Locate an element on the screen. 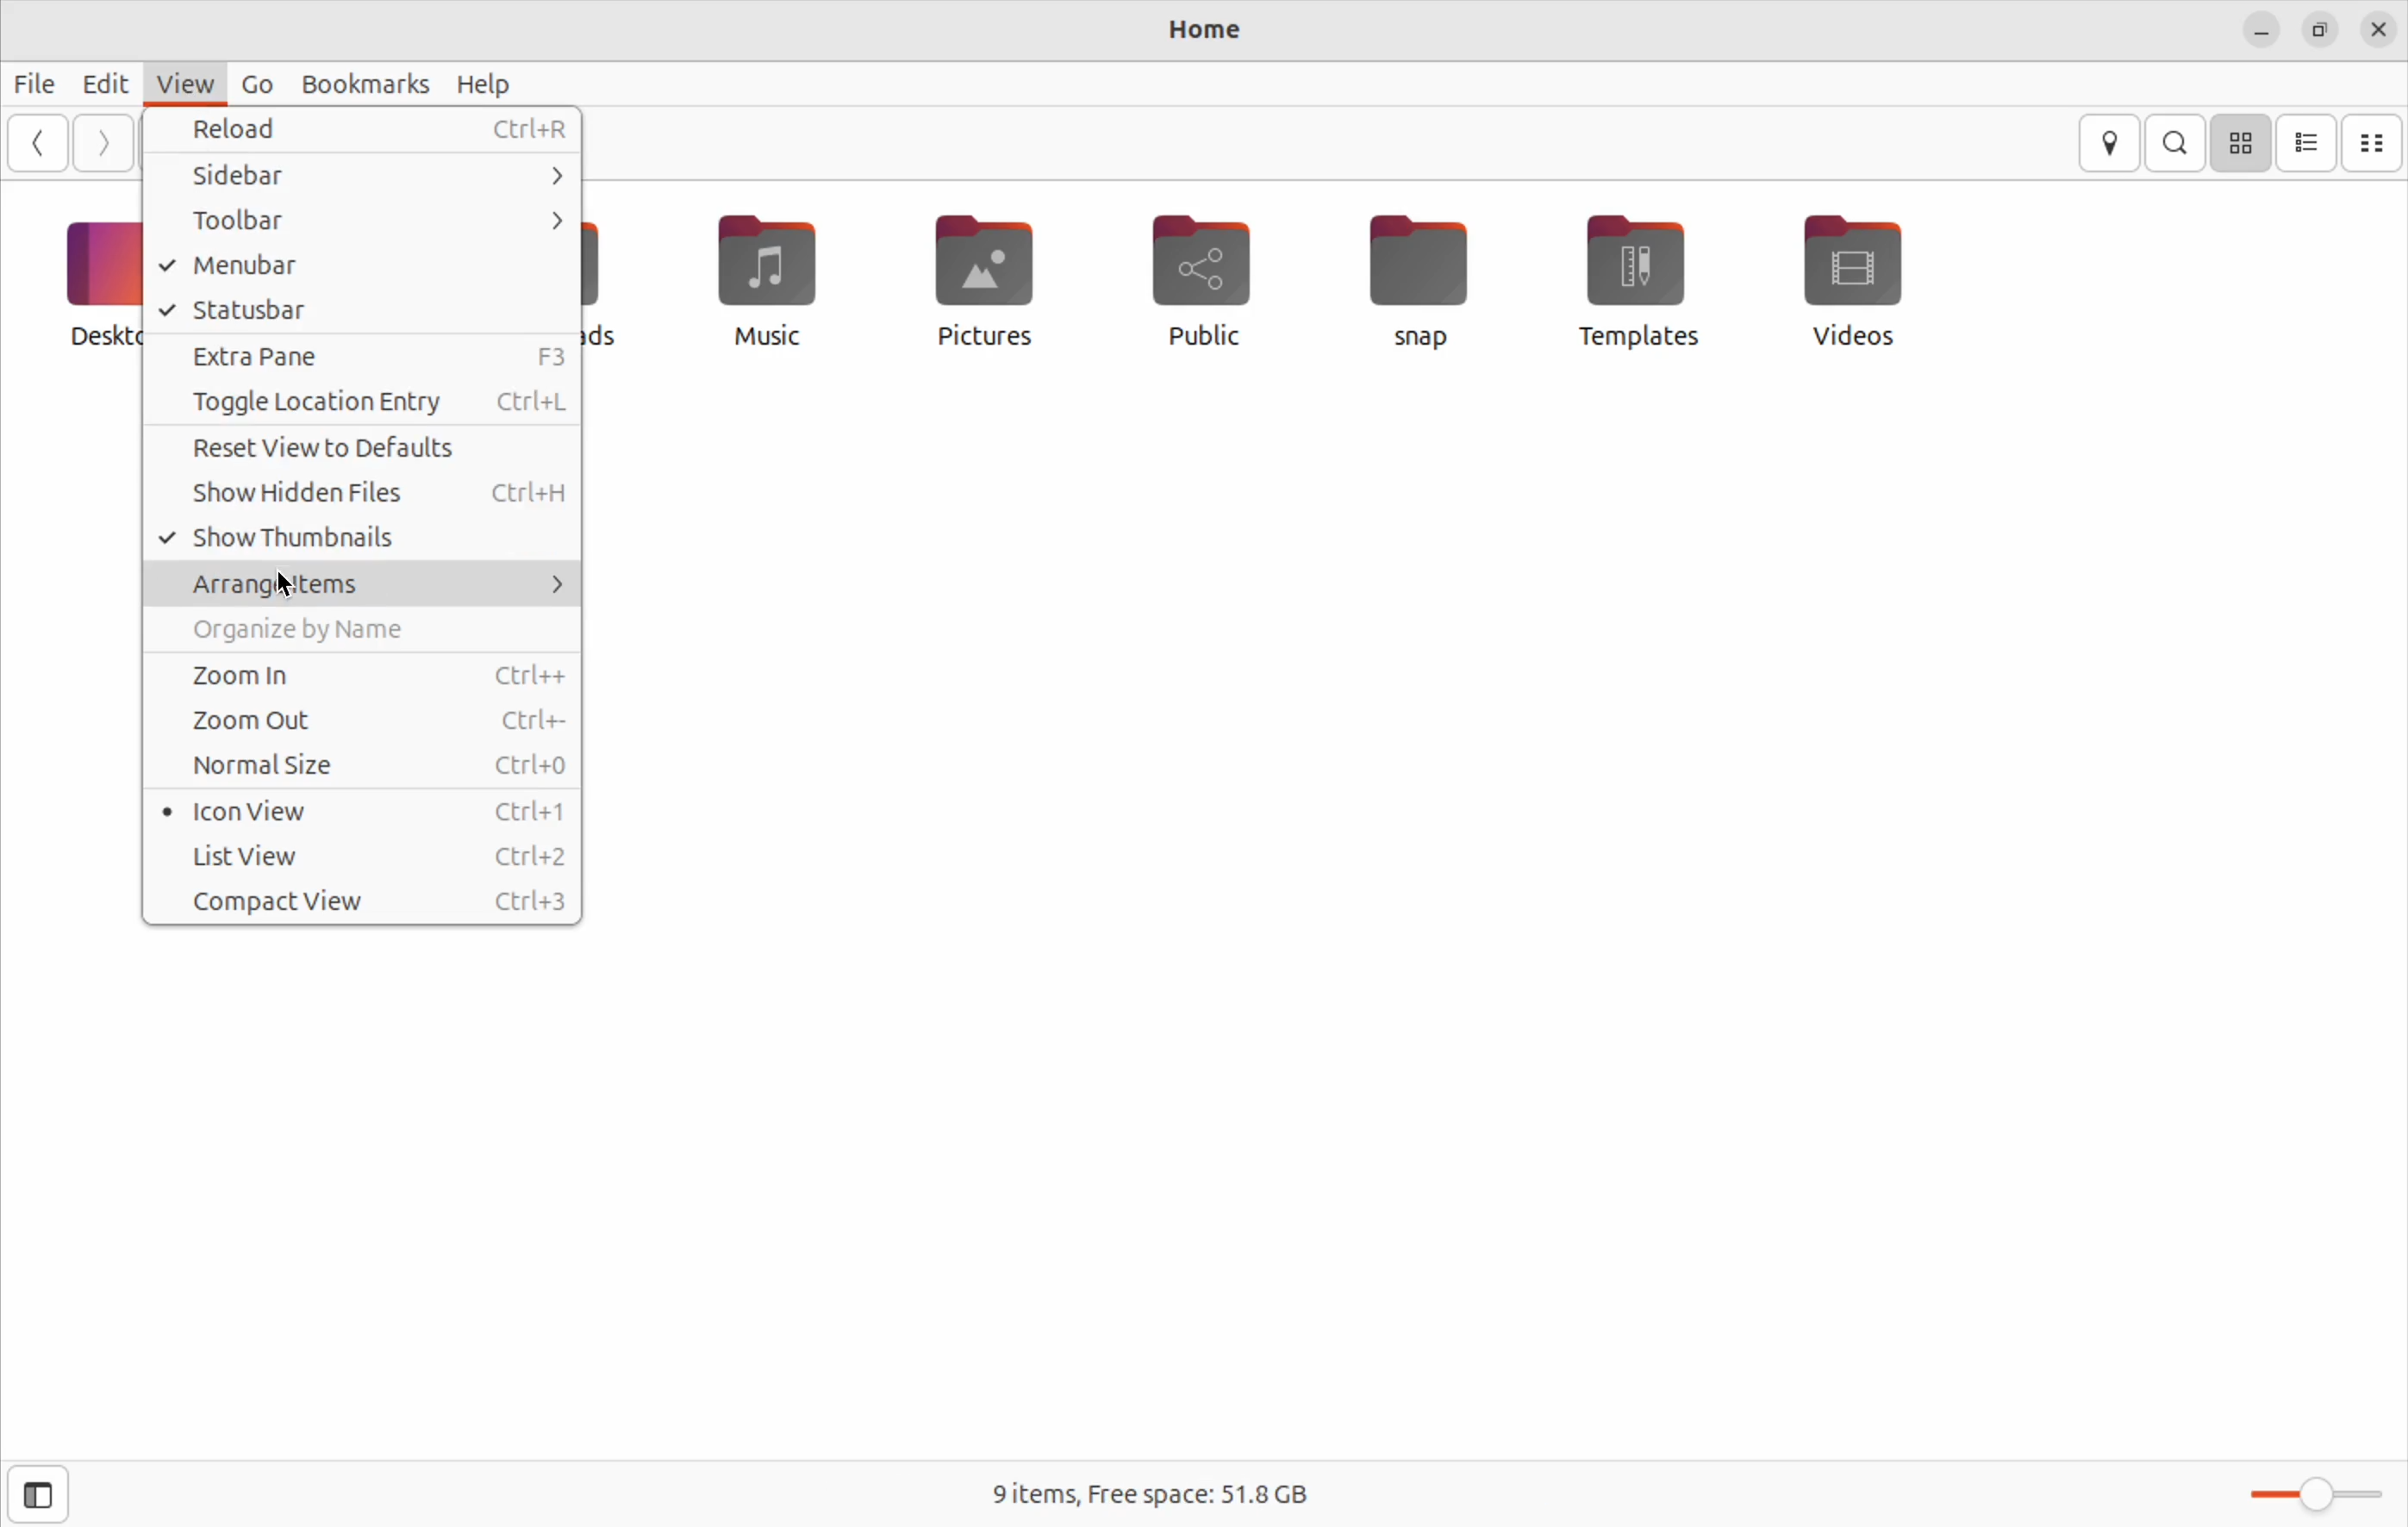  Toggle bar is located at coordinates (2310, 1491).